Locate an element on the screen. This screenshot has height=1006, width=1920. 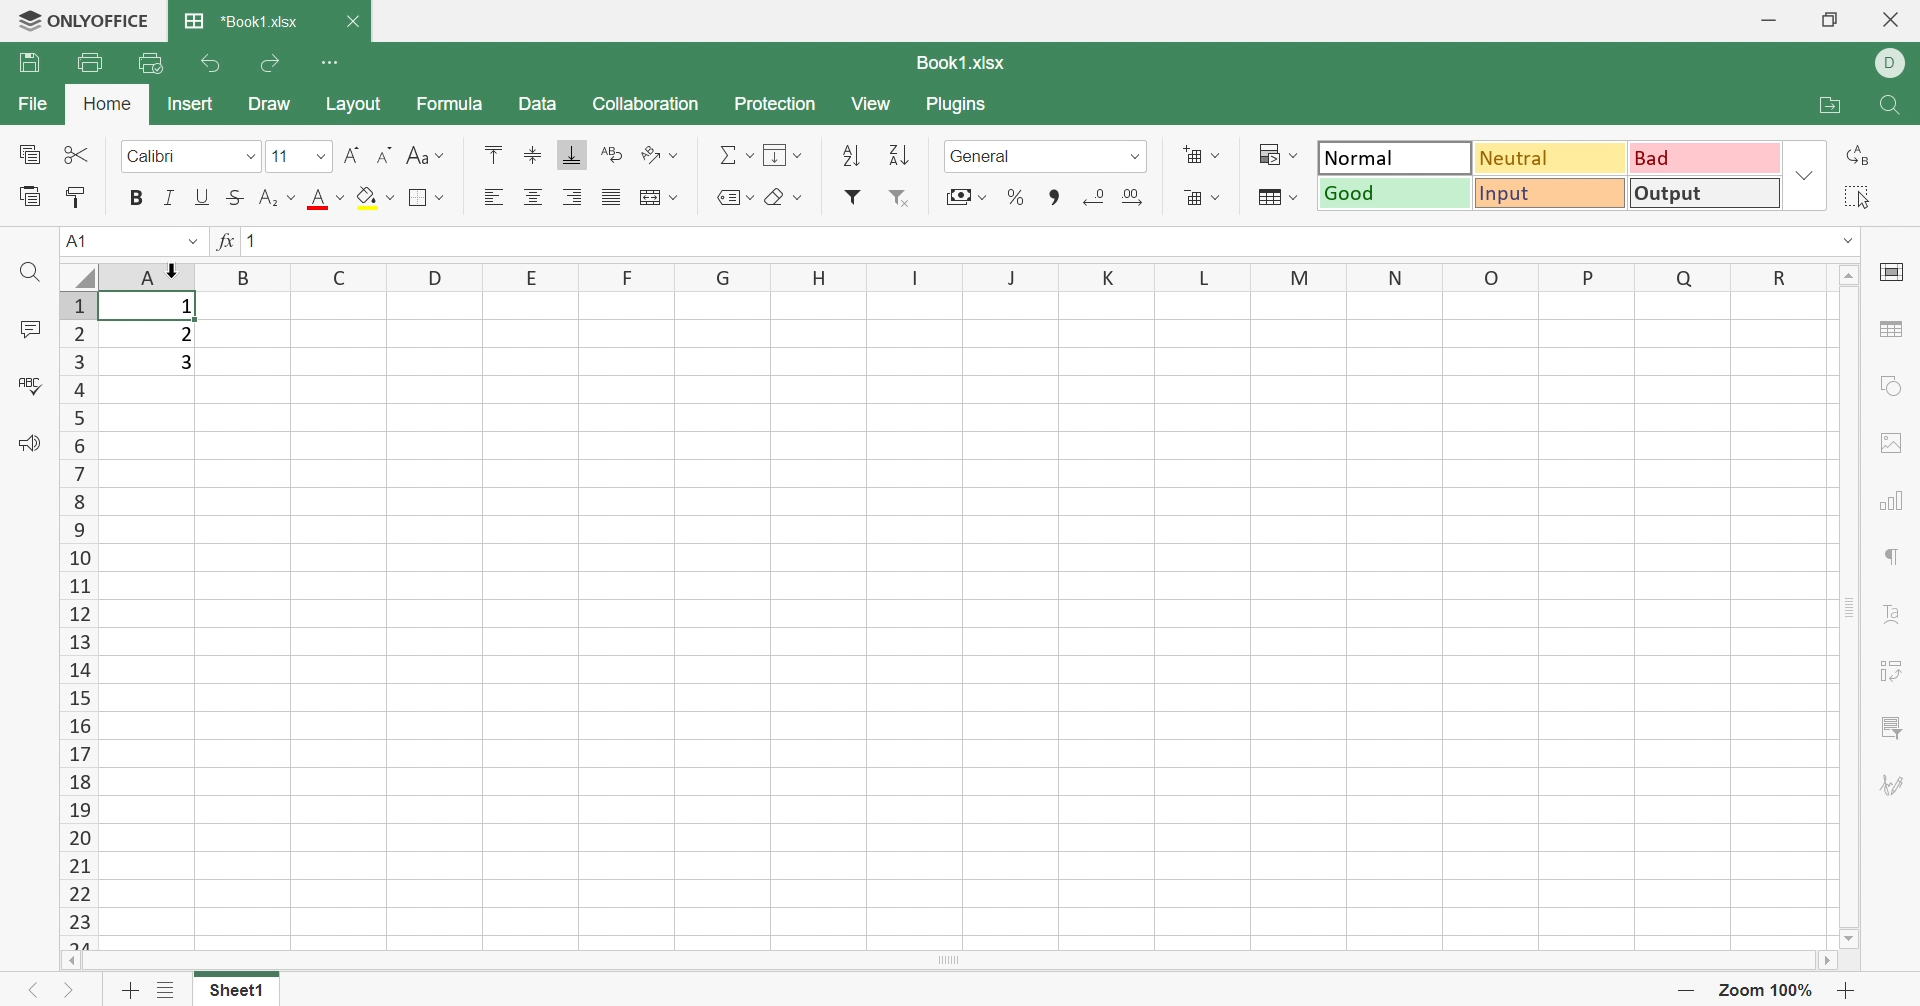
Customize Quick Access Toolbar is located at coordinates (334, 62).